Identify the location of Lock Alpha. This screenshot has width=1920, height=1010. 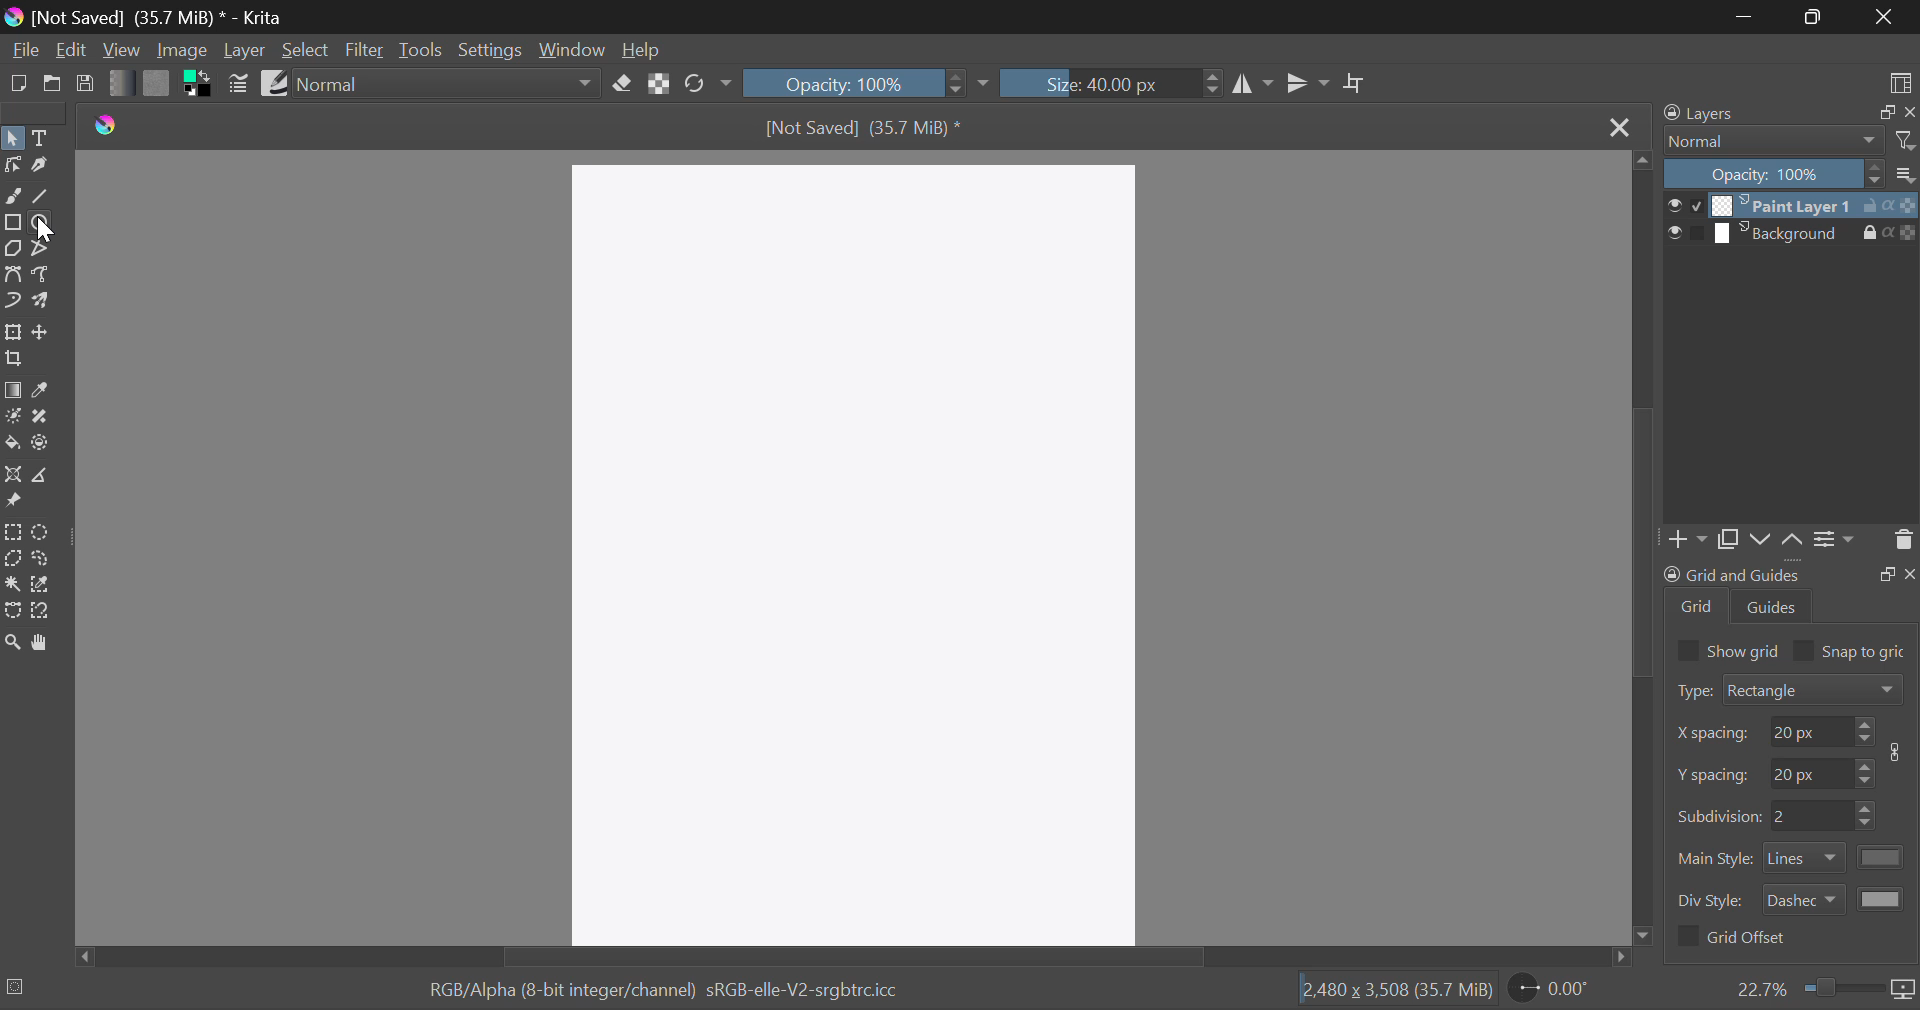
(660, 86).